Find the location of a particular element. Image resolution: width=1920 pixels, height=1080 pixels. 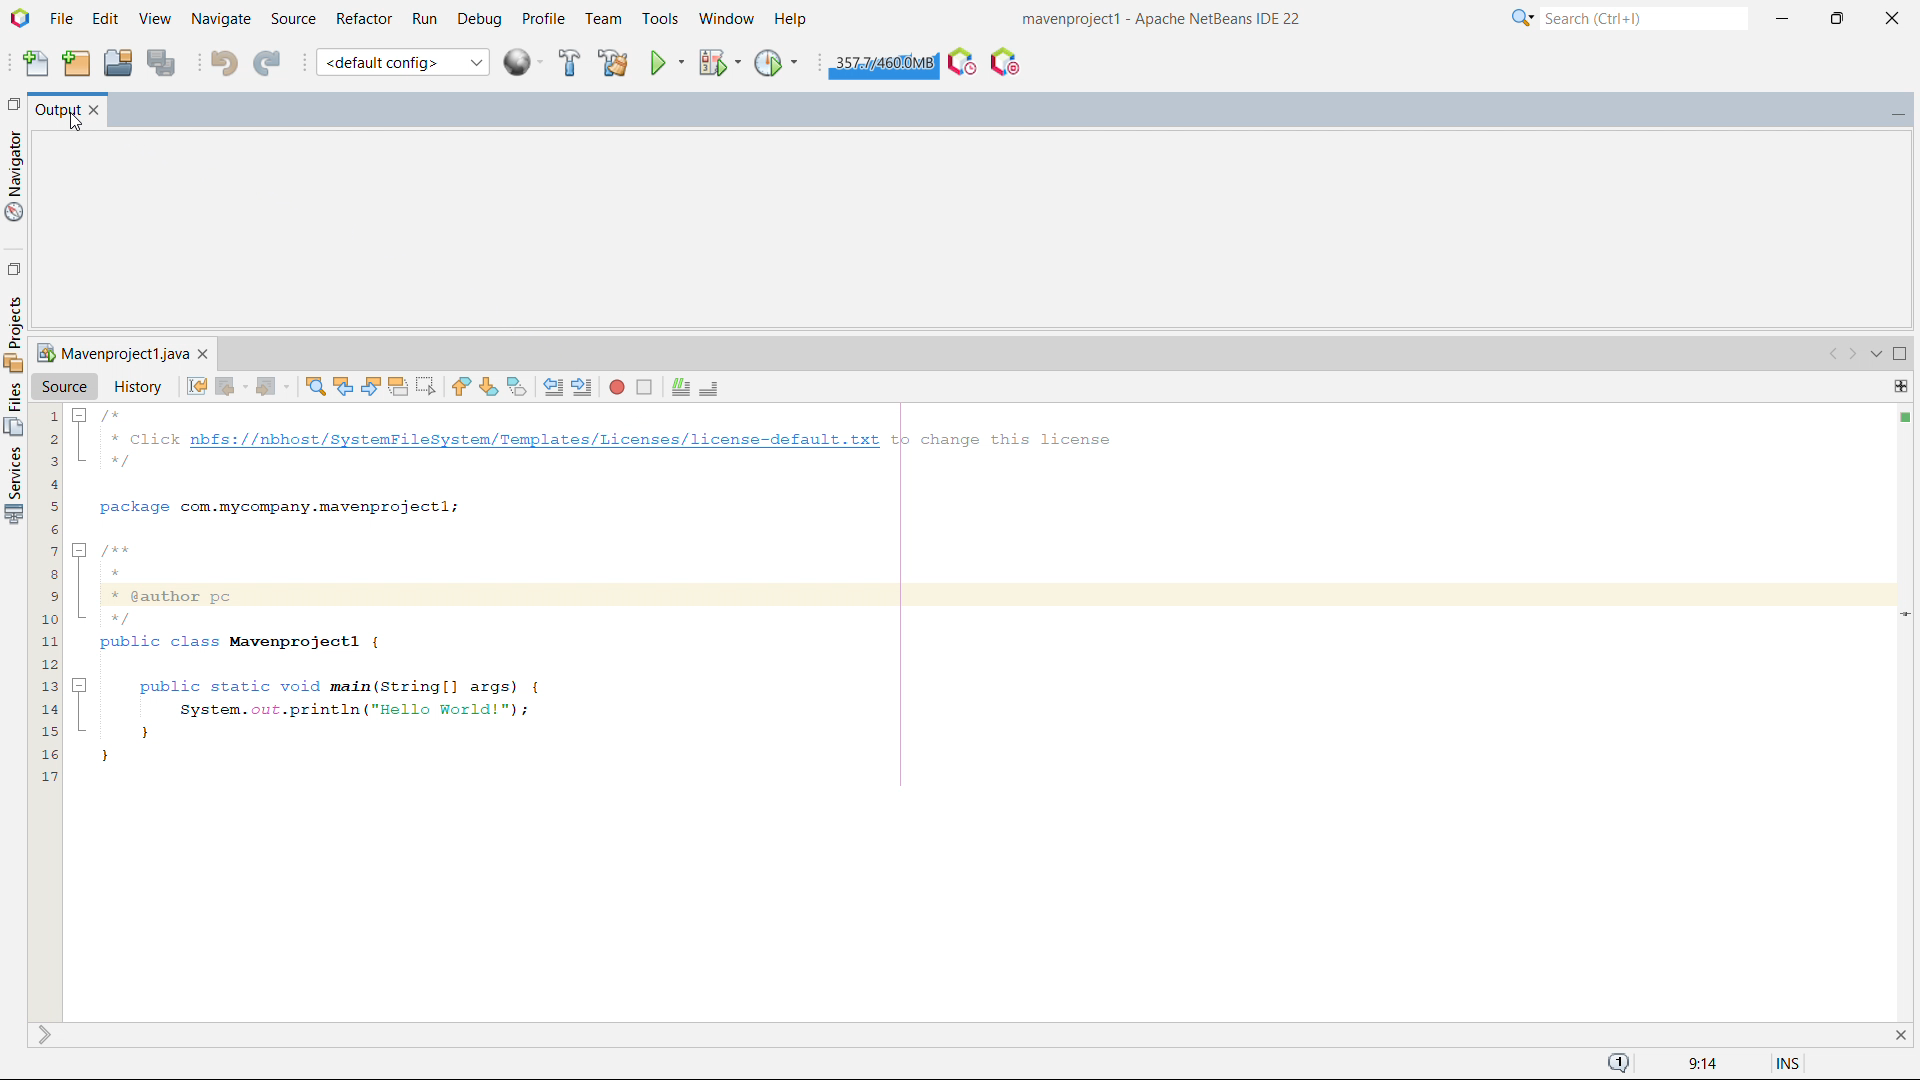

shift line left is located at coordinates (554, 386).